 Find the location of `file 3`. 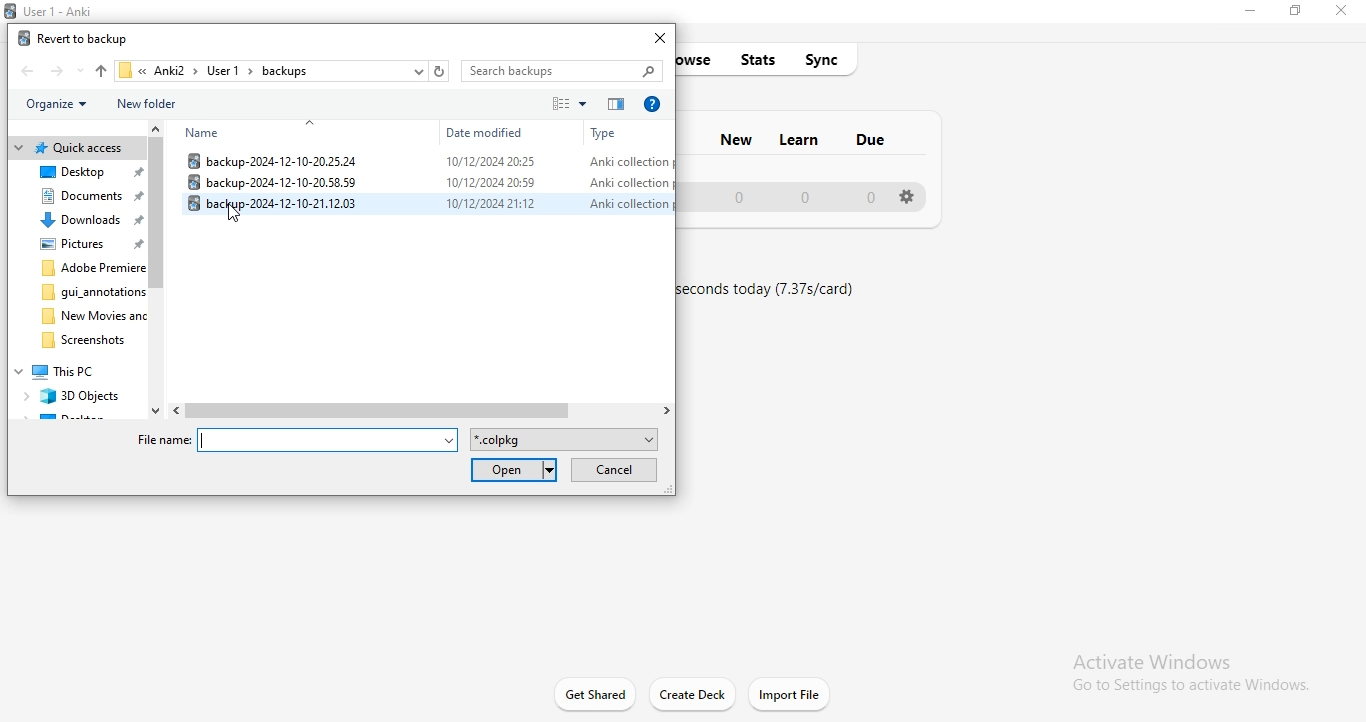

file 3 is located at coordinates (428, 205).